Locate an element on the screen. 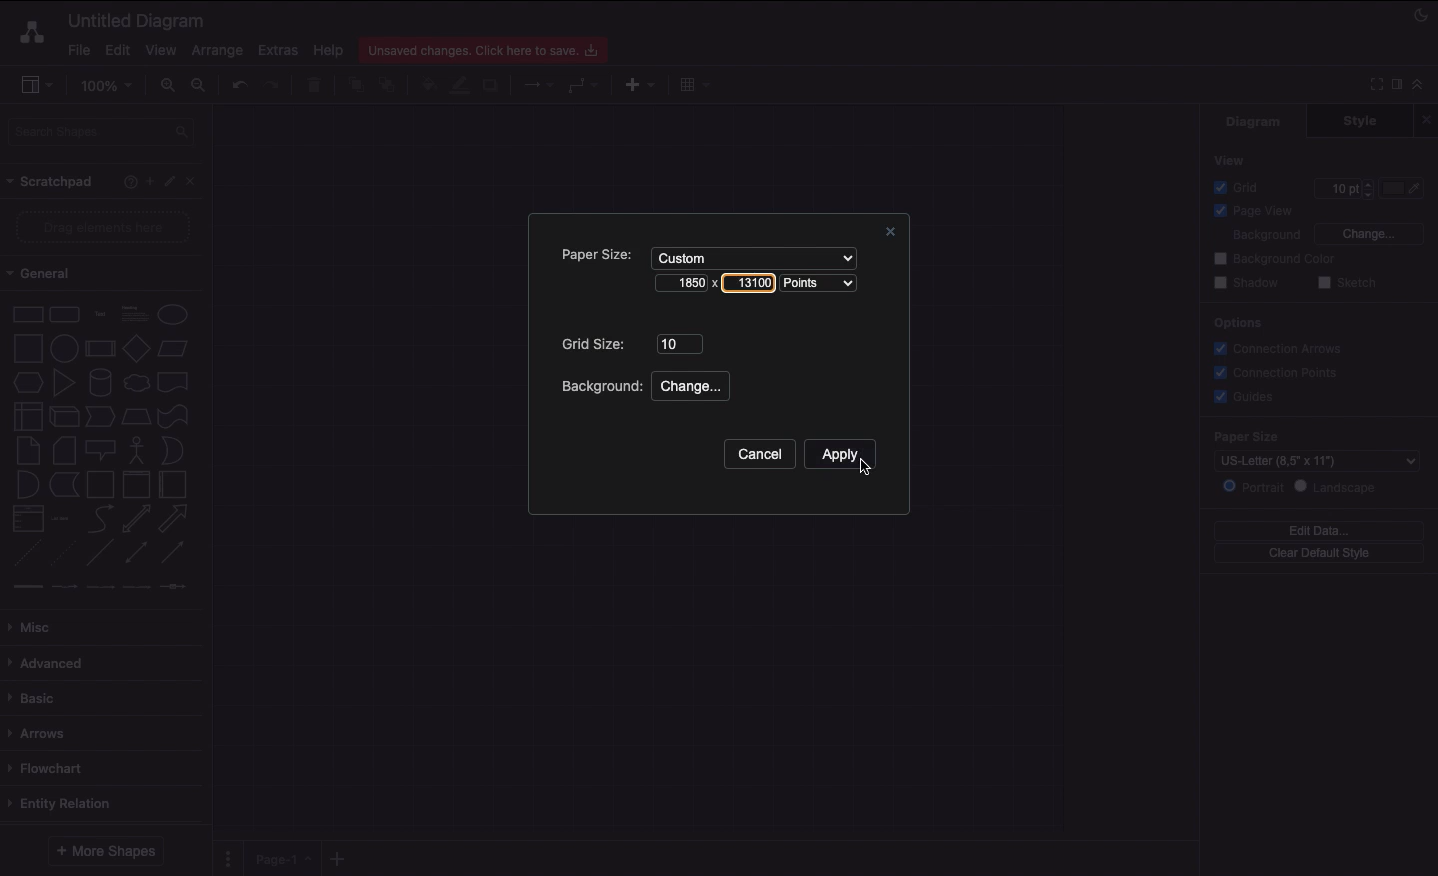 This screenshot has width=1438, height=876. Edit is located at coordinates (115, 50).